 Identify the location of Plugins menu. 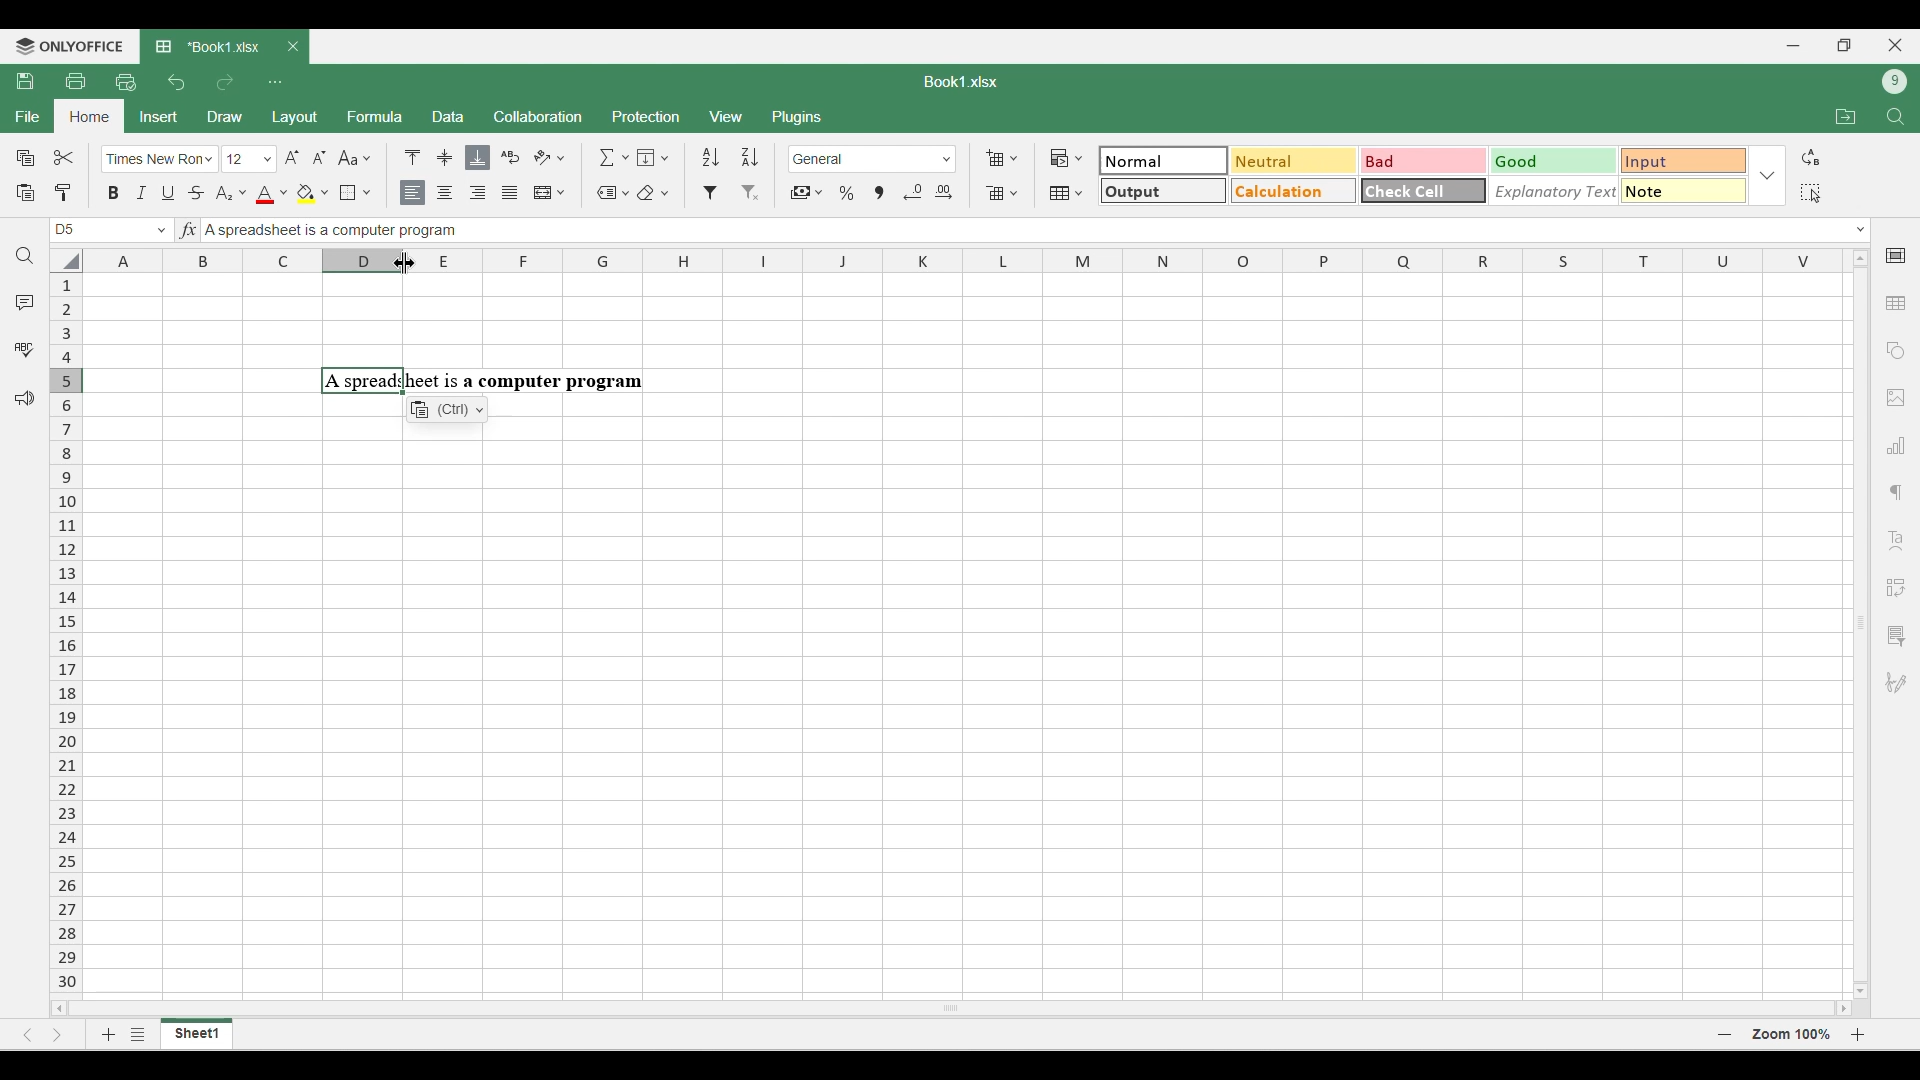
(799, 117).